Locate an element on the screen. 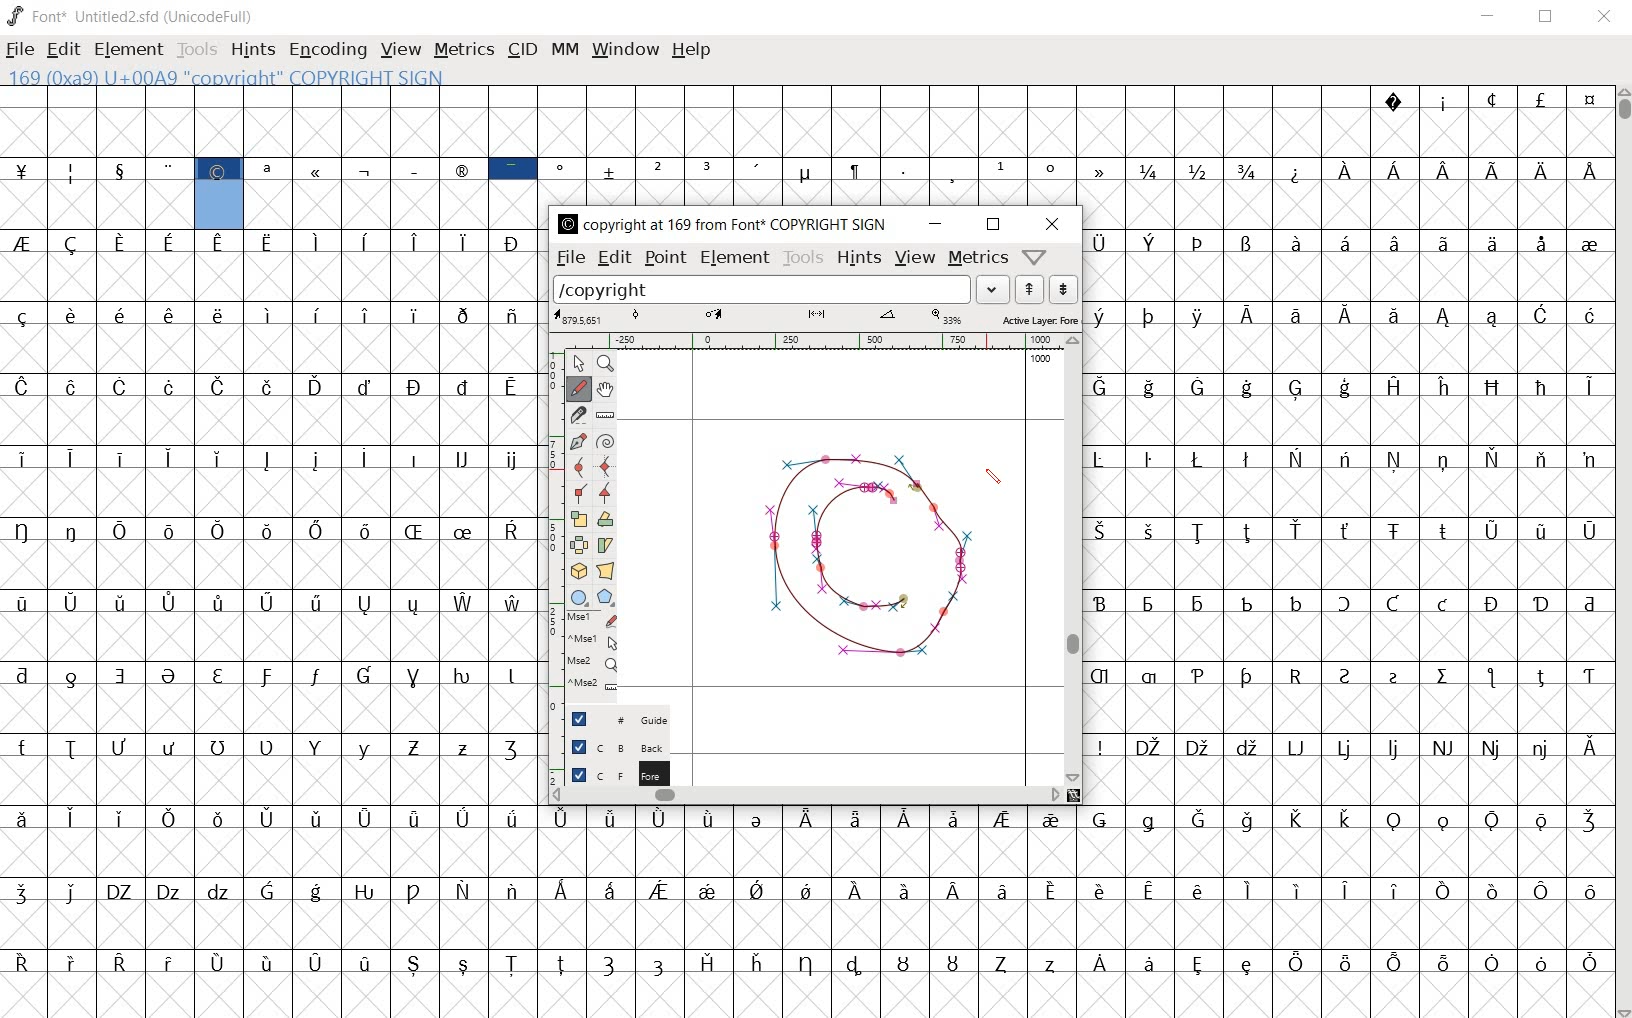 Image resolution: width=1632 pixels, height=1018 pixels. COPYRIGHT AT 169 FROM FONT COPYRIGHT SIGN is located at coordinates (718, 225).